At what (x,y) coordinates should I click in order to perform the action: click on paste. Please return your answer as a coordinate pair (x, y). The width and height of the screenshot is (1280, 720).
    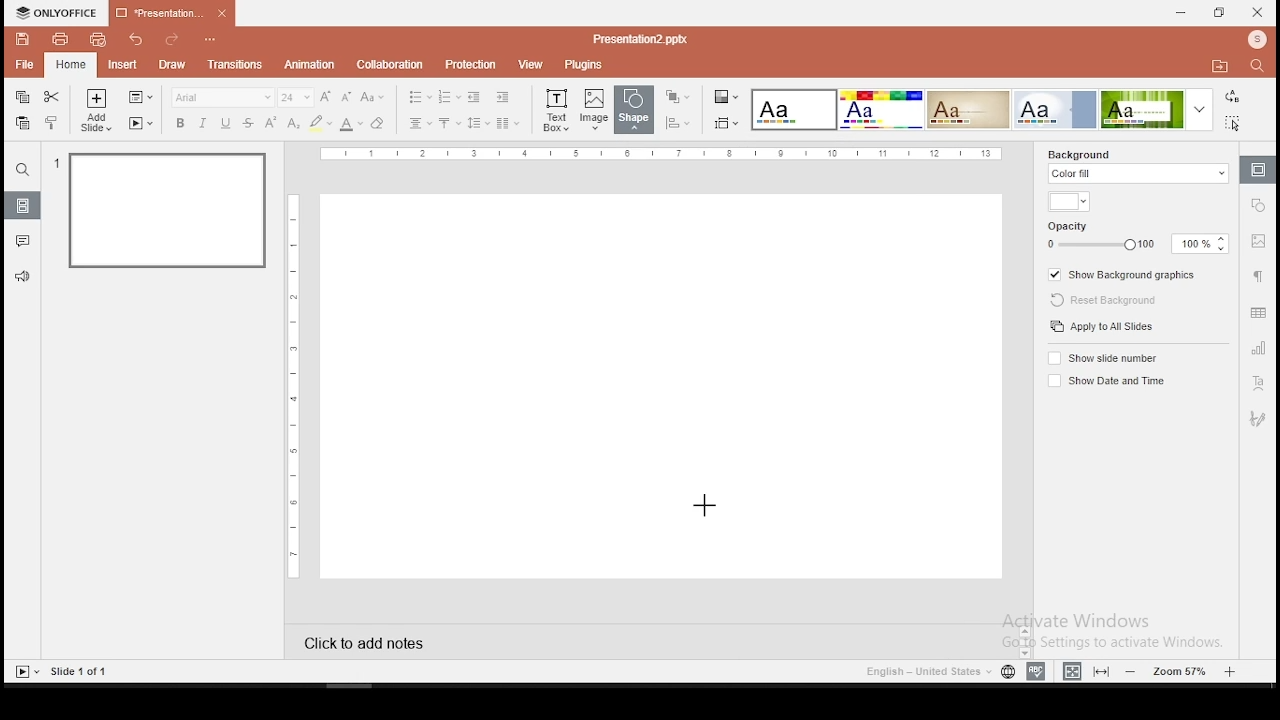
    Looking at the image, I should click on (22, 123).